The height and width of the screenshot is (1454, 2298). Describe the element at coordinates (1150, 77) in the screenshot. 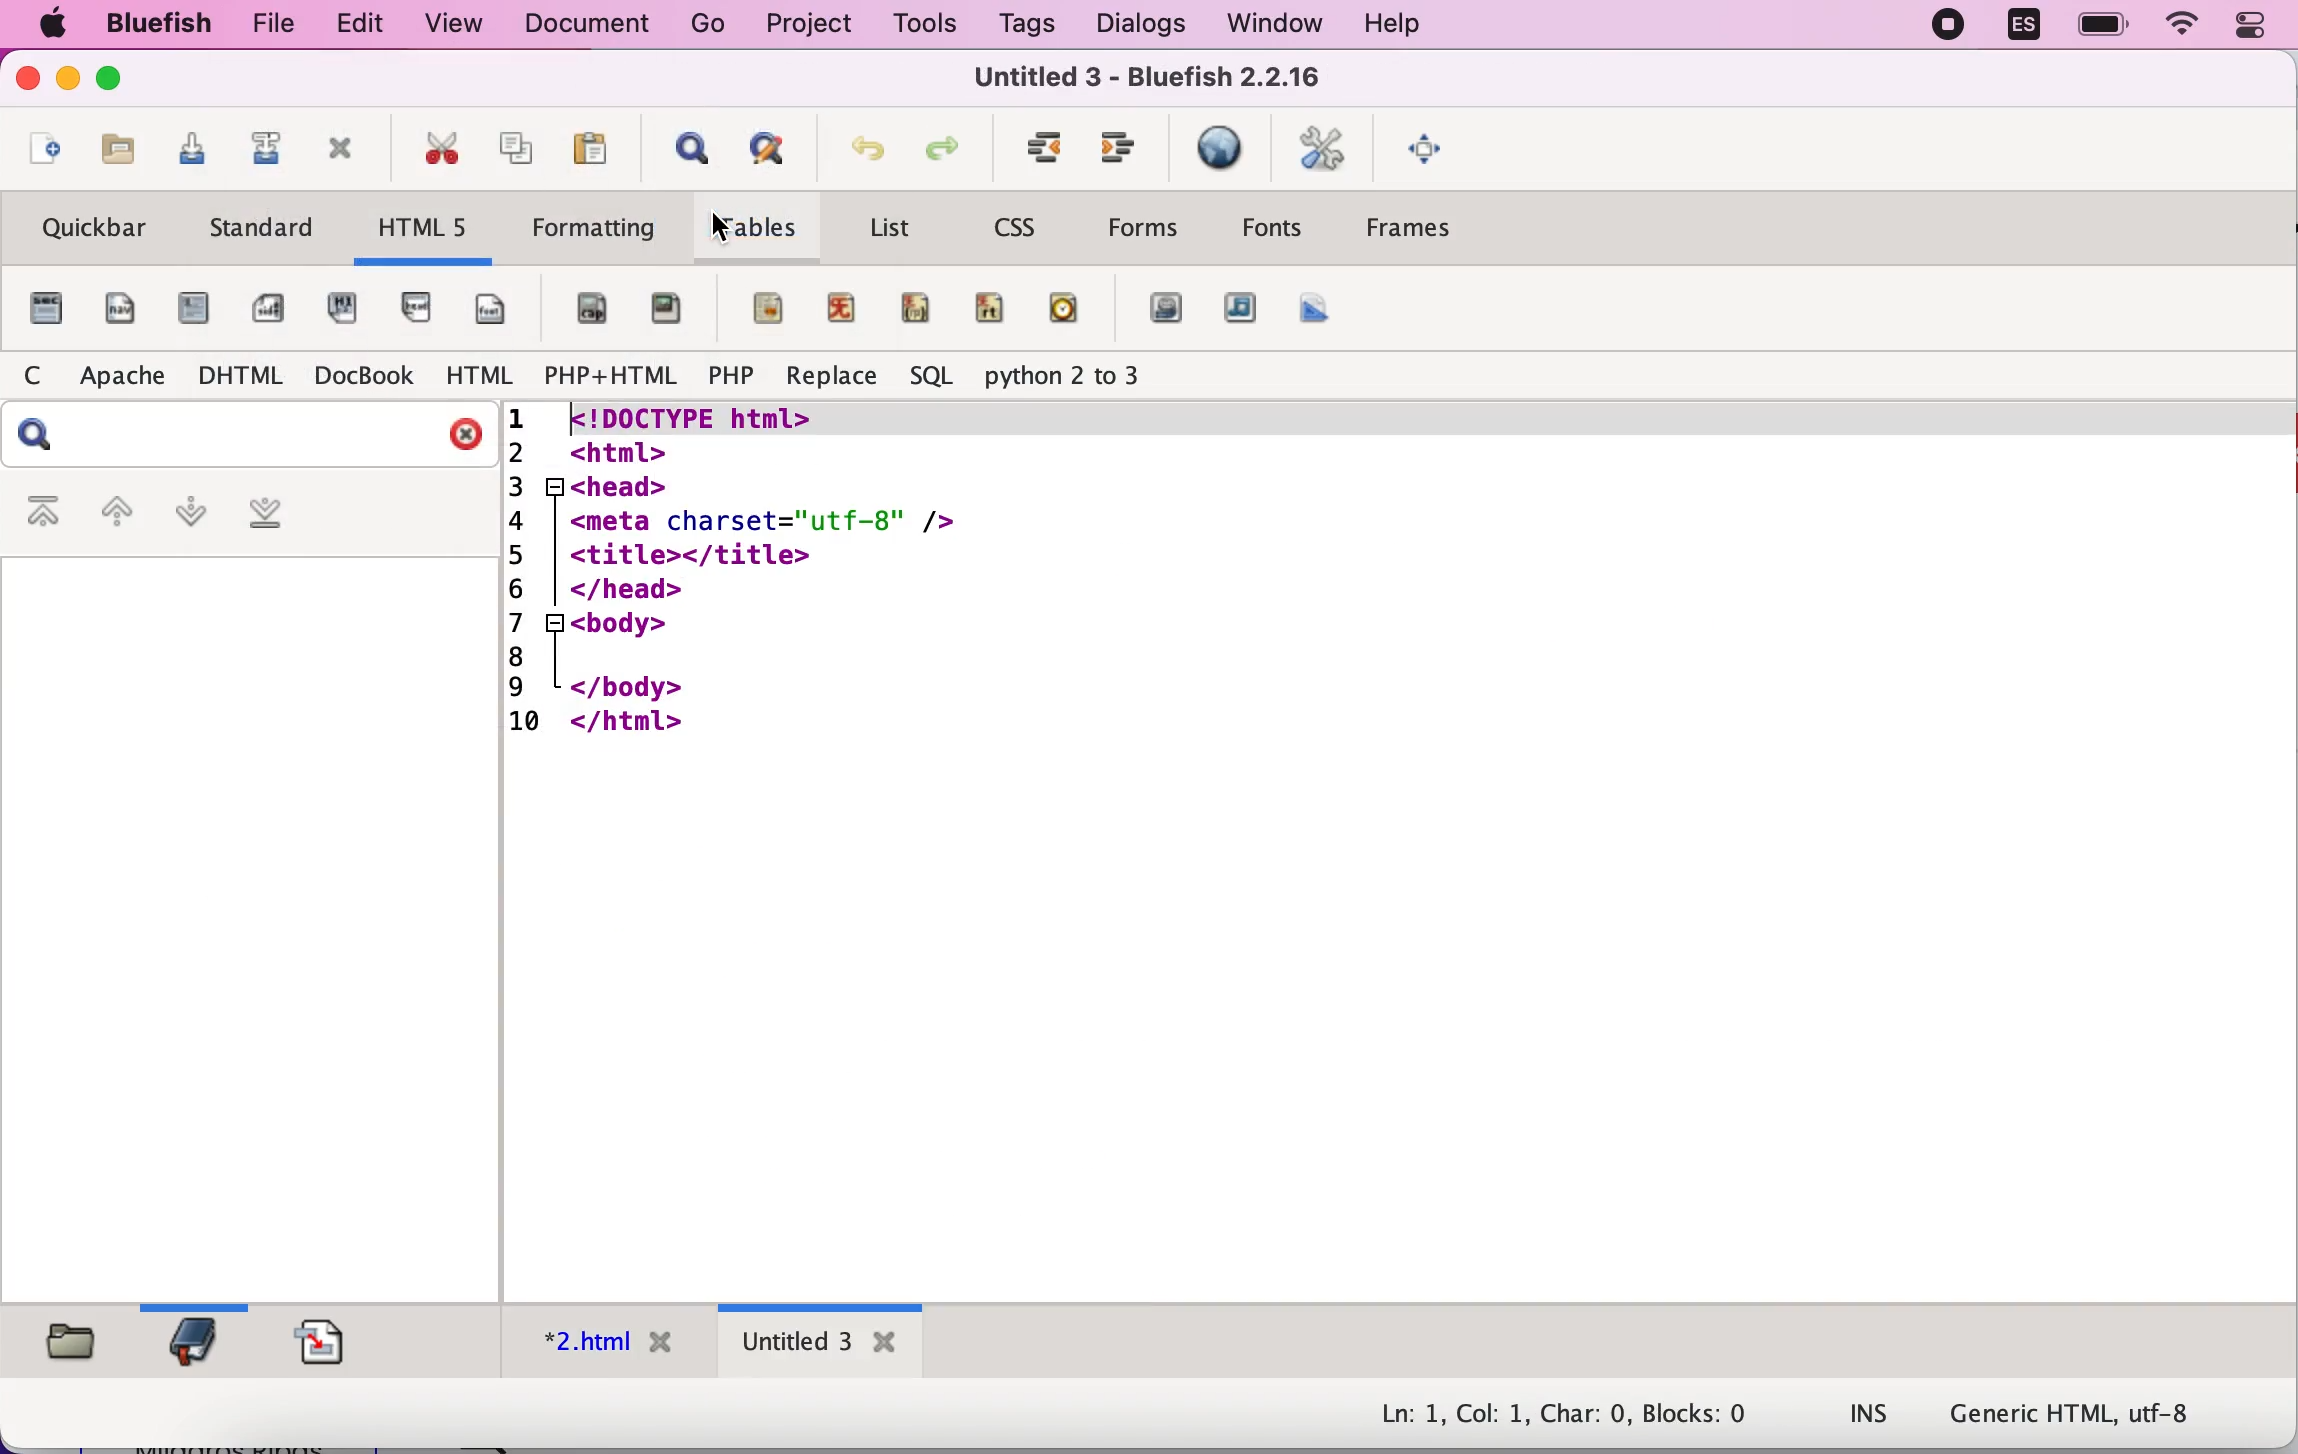

I see `Untitled 3 - Bluefish 2.2.16` at that location.